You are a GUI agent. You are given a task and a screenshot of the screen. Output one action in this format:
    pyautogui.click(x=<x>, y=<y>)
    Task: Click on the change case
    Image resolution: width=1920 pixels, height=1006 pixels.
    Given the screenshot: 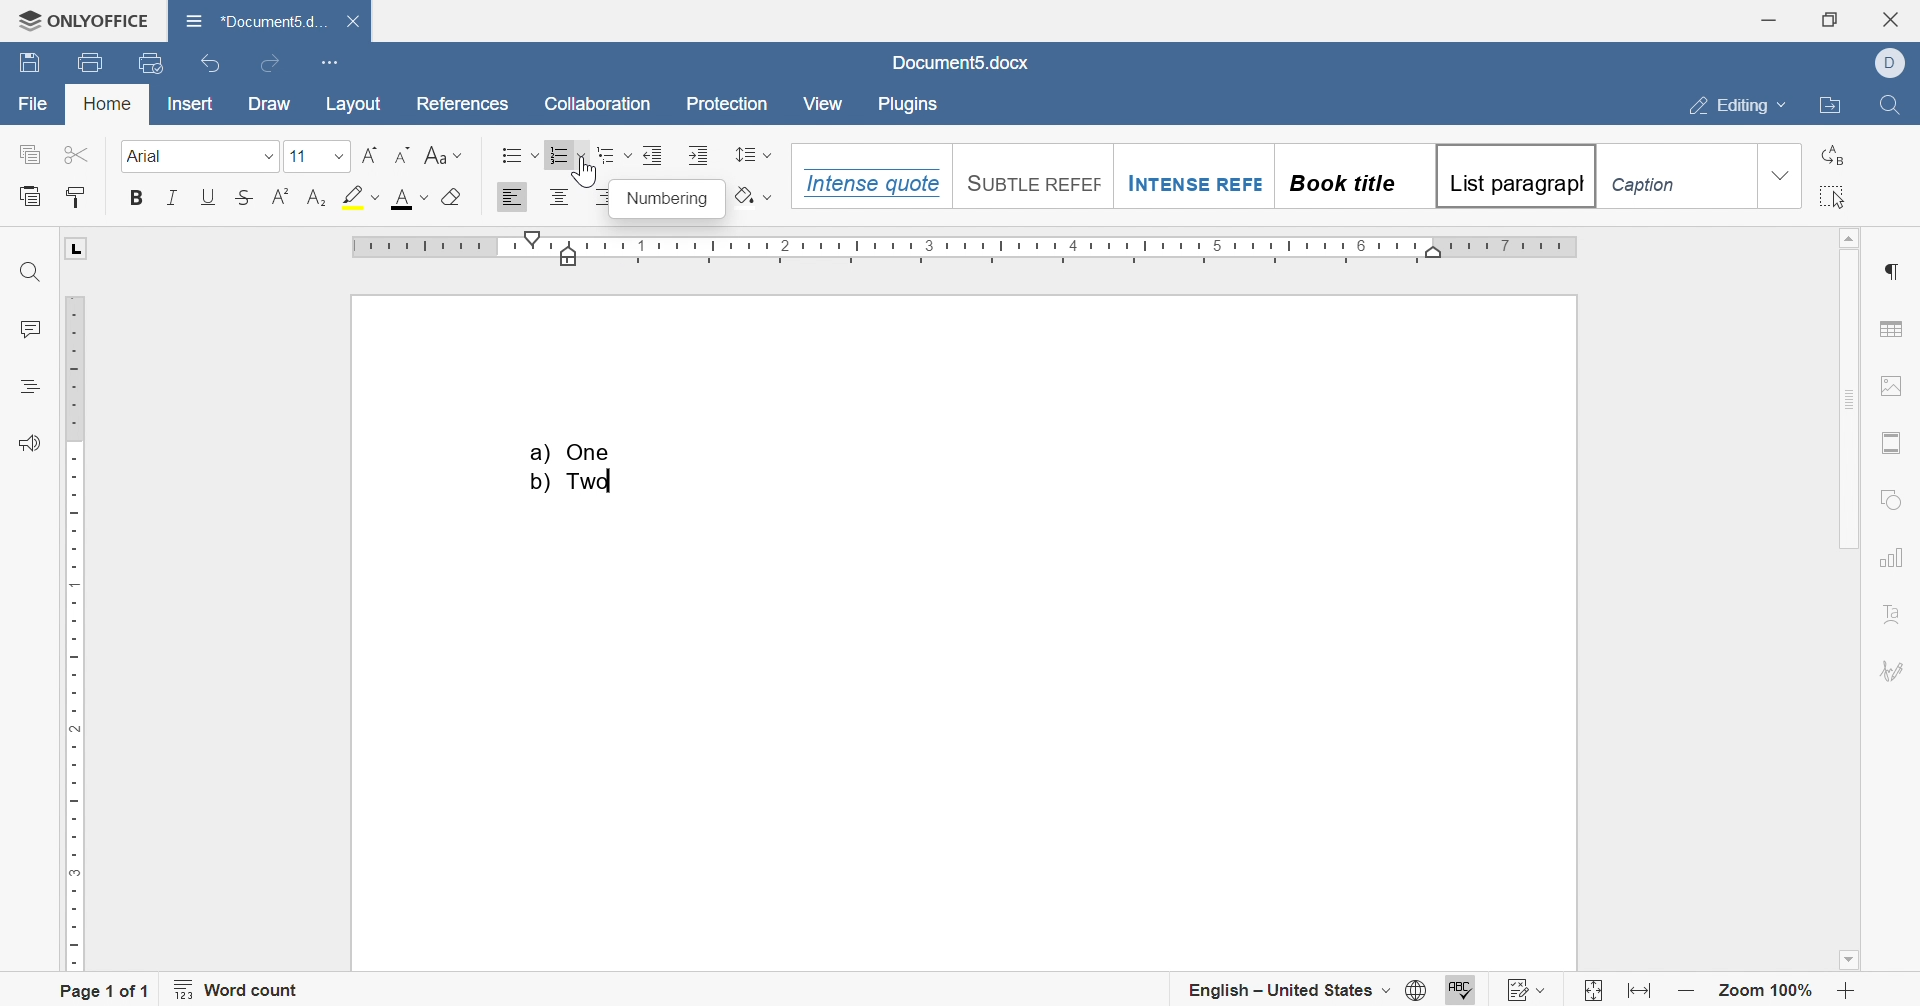 What is the action you would take?
    pyautogui.click(x=445, y=156)
    